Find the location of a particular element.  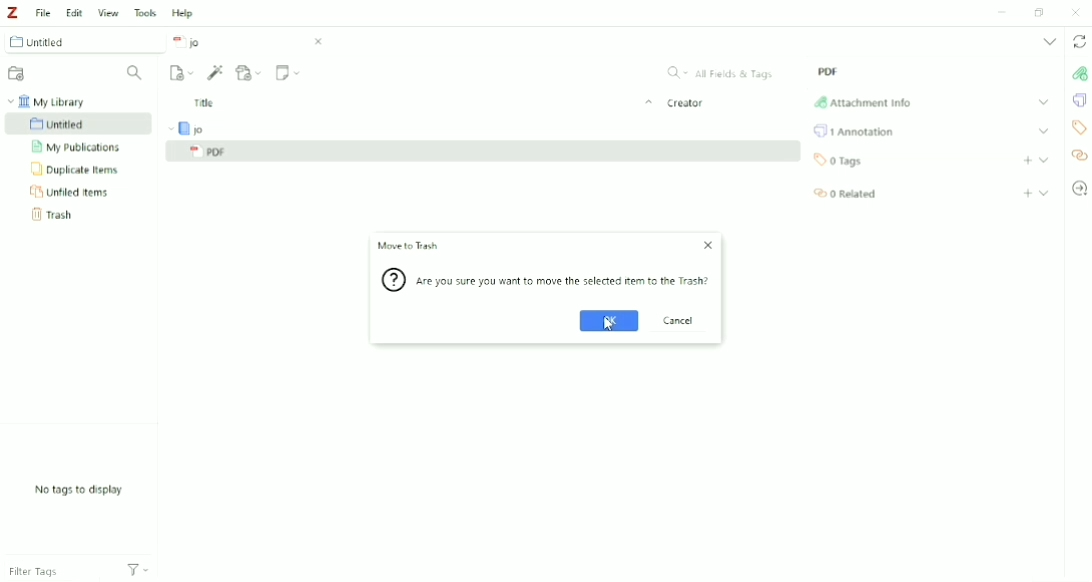

Title is located at coordinates (421, 104).